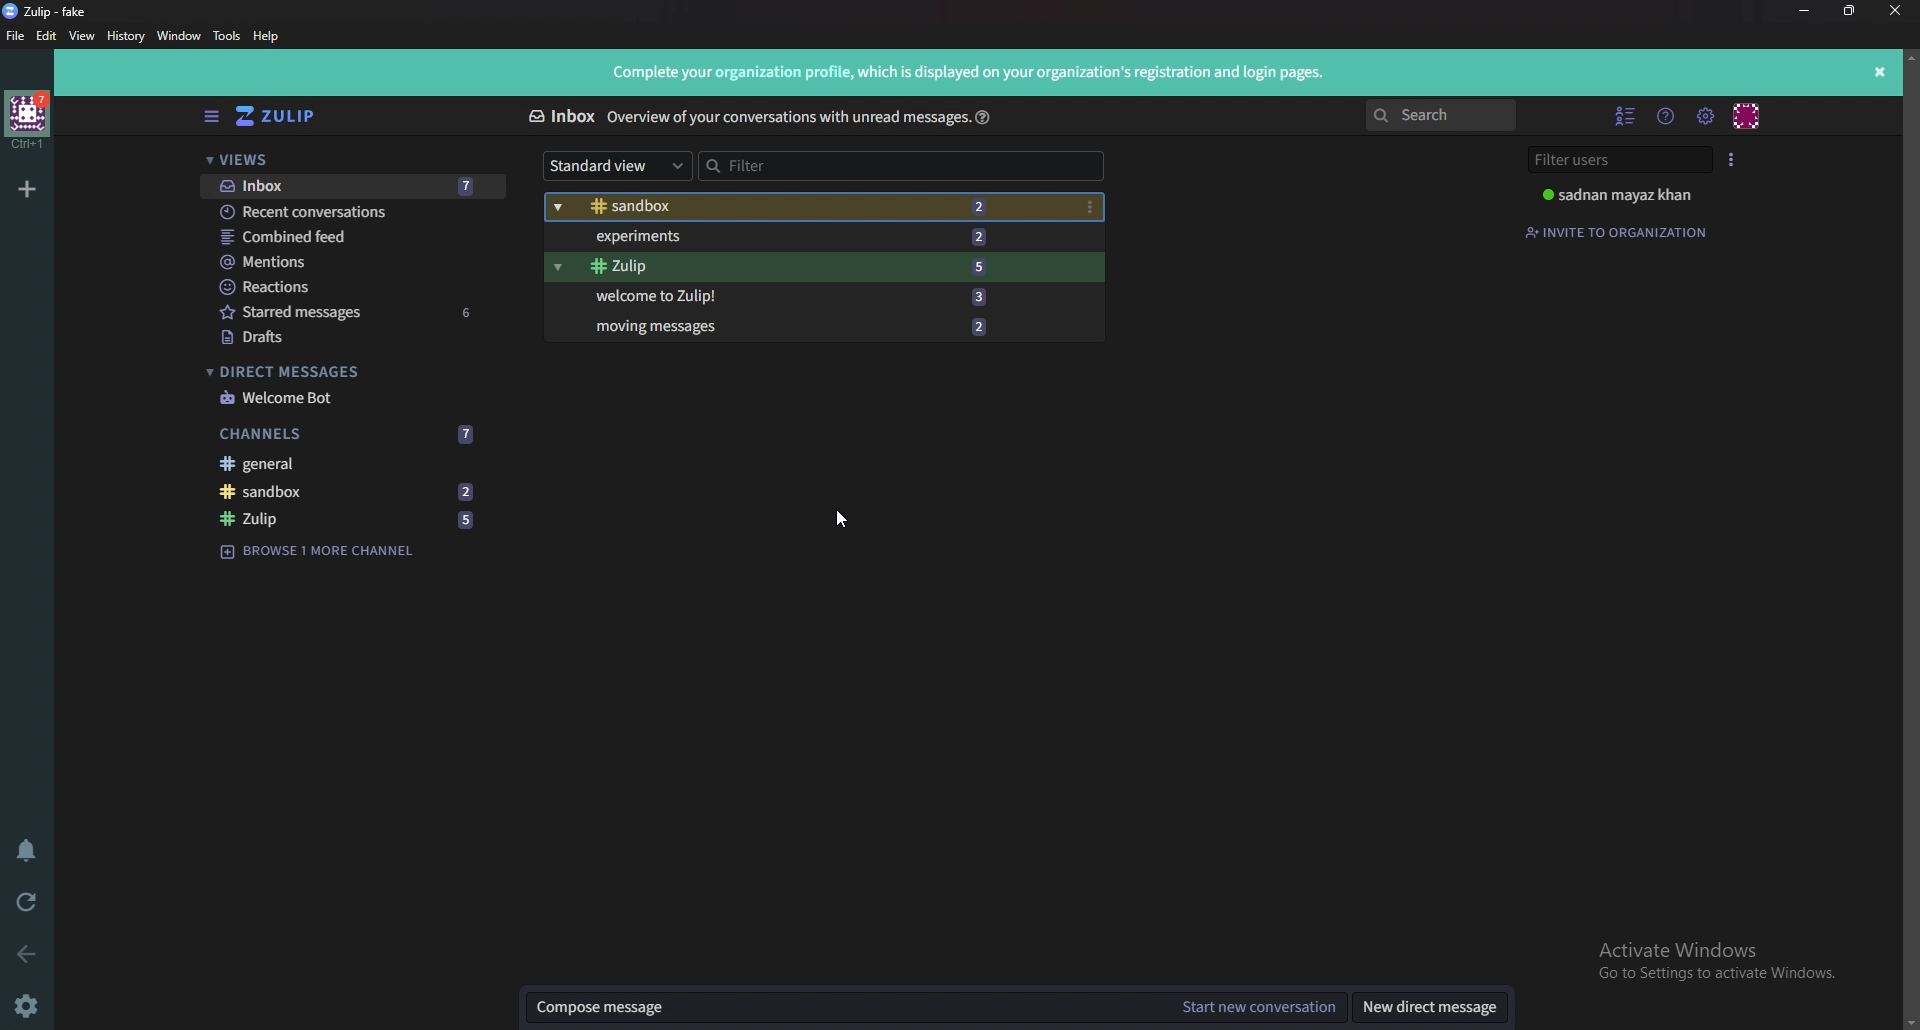 Image resolution: width=1920 pixels, height=1030 pixels. Describe the element at coordinates (844, 520) in the screenshot. I see `Cursor` at that location.